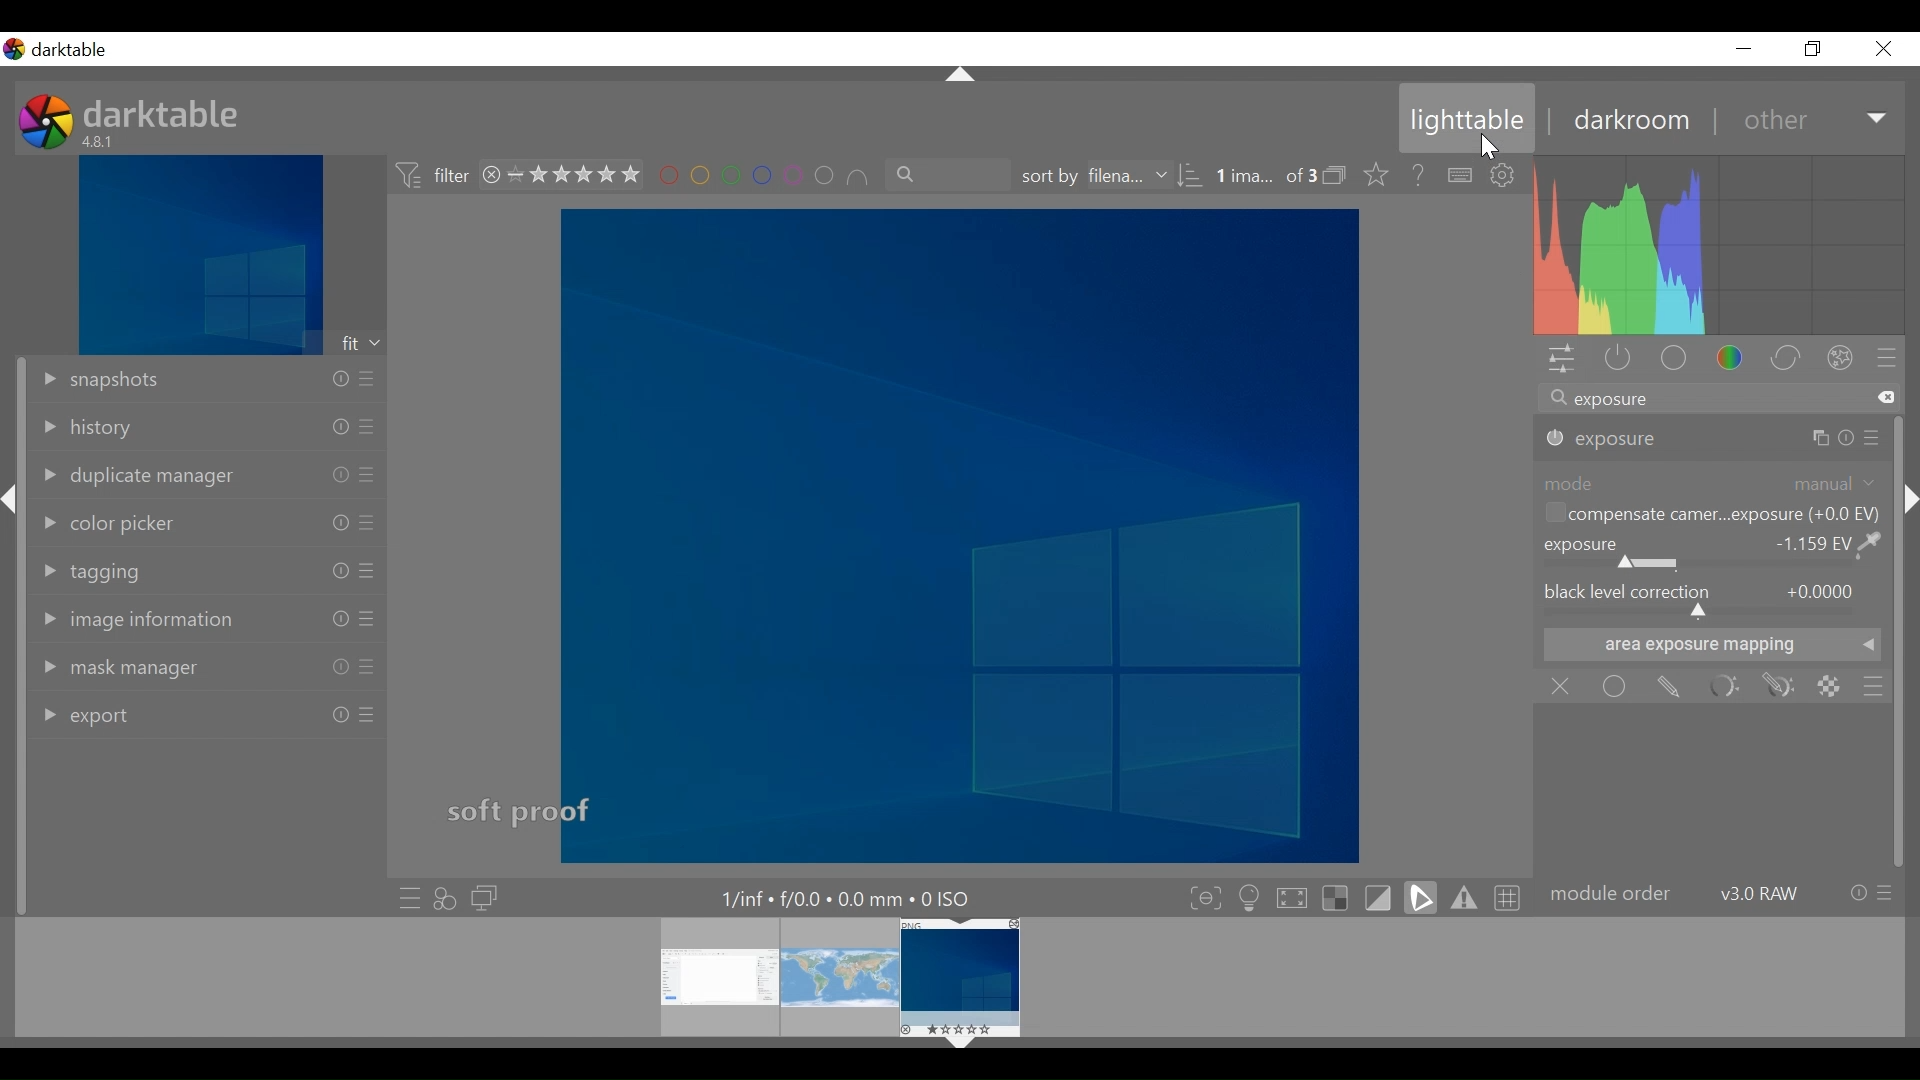  I want to click on show global preferences, so click(1505, 177).